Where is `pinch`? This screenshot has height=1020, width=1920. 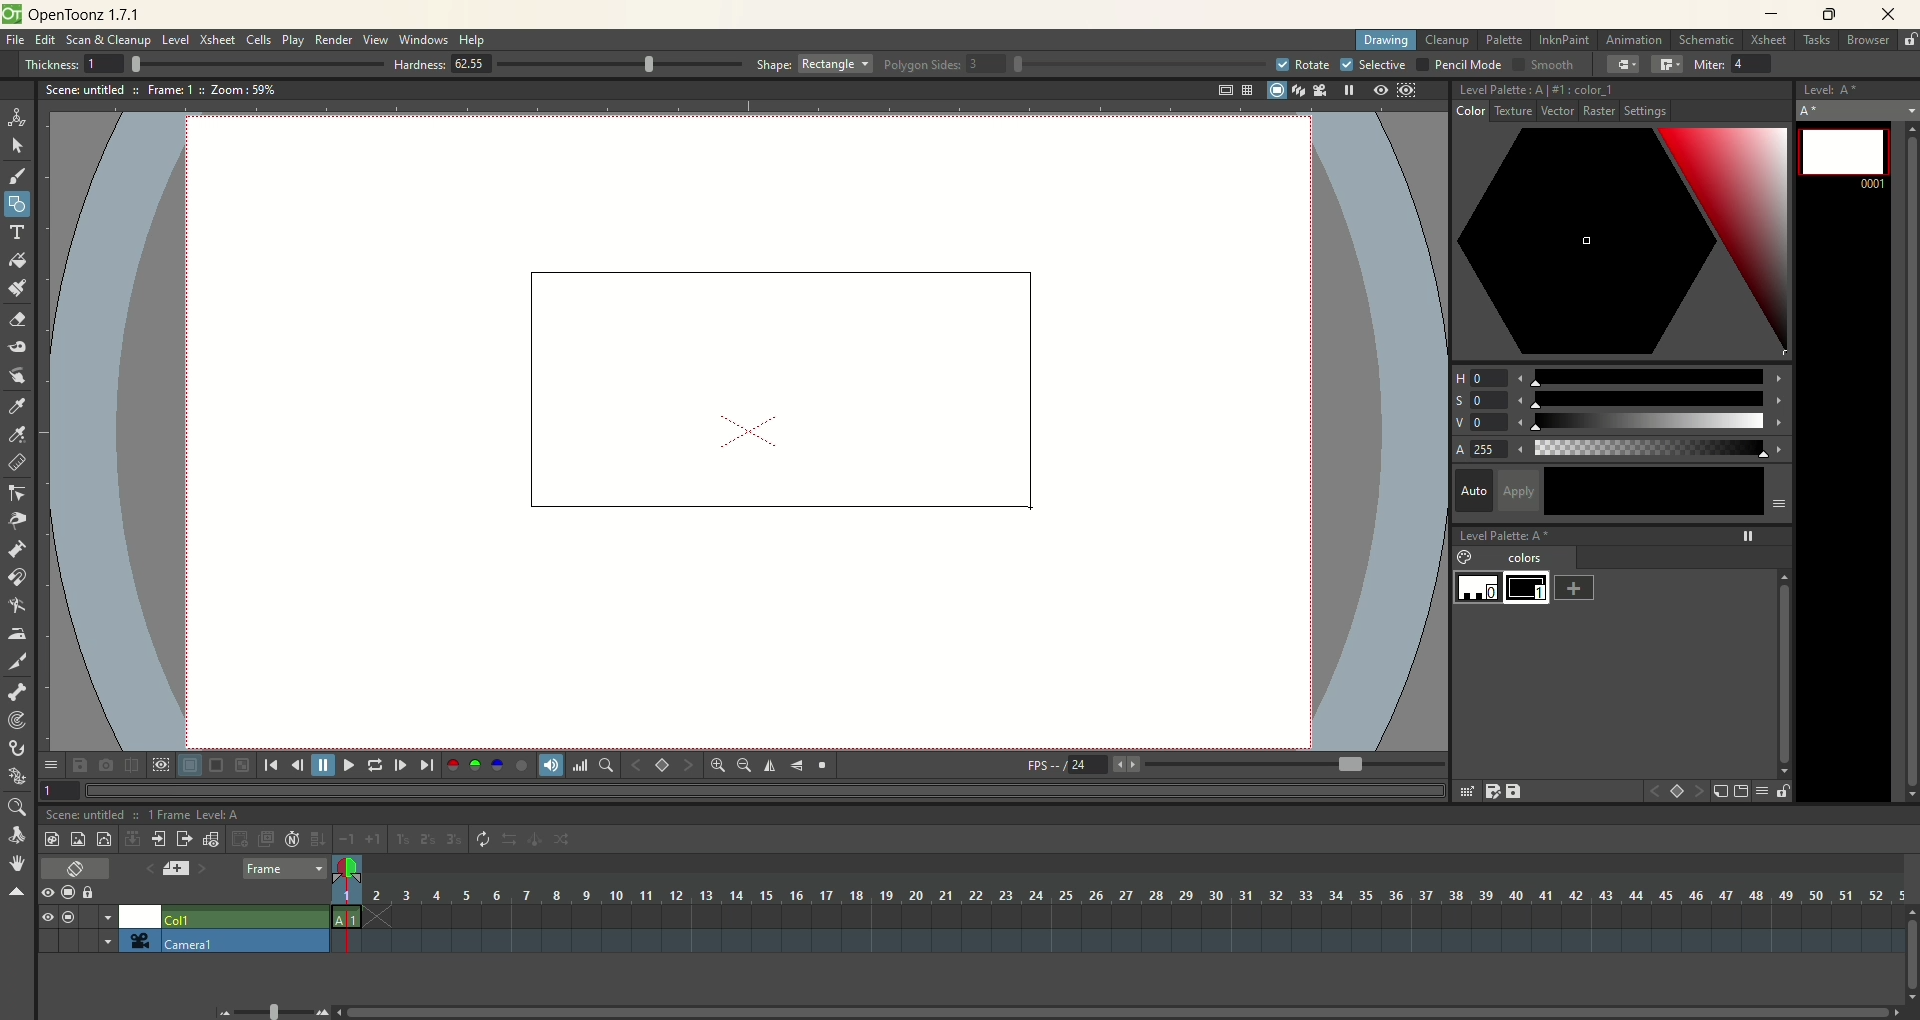
pinch is located at coordinates (18, 520).